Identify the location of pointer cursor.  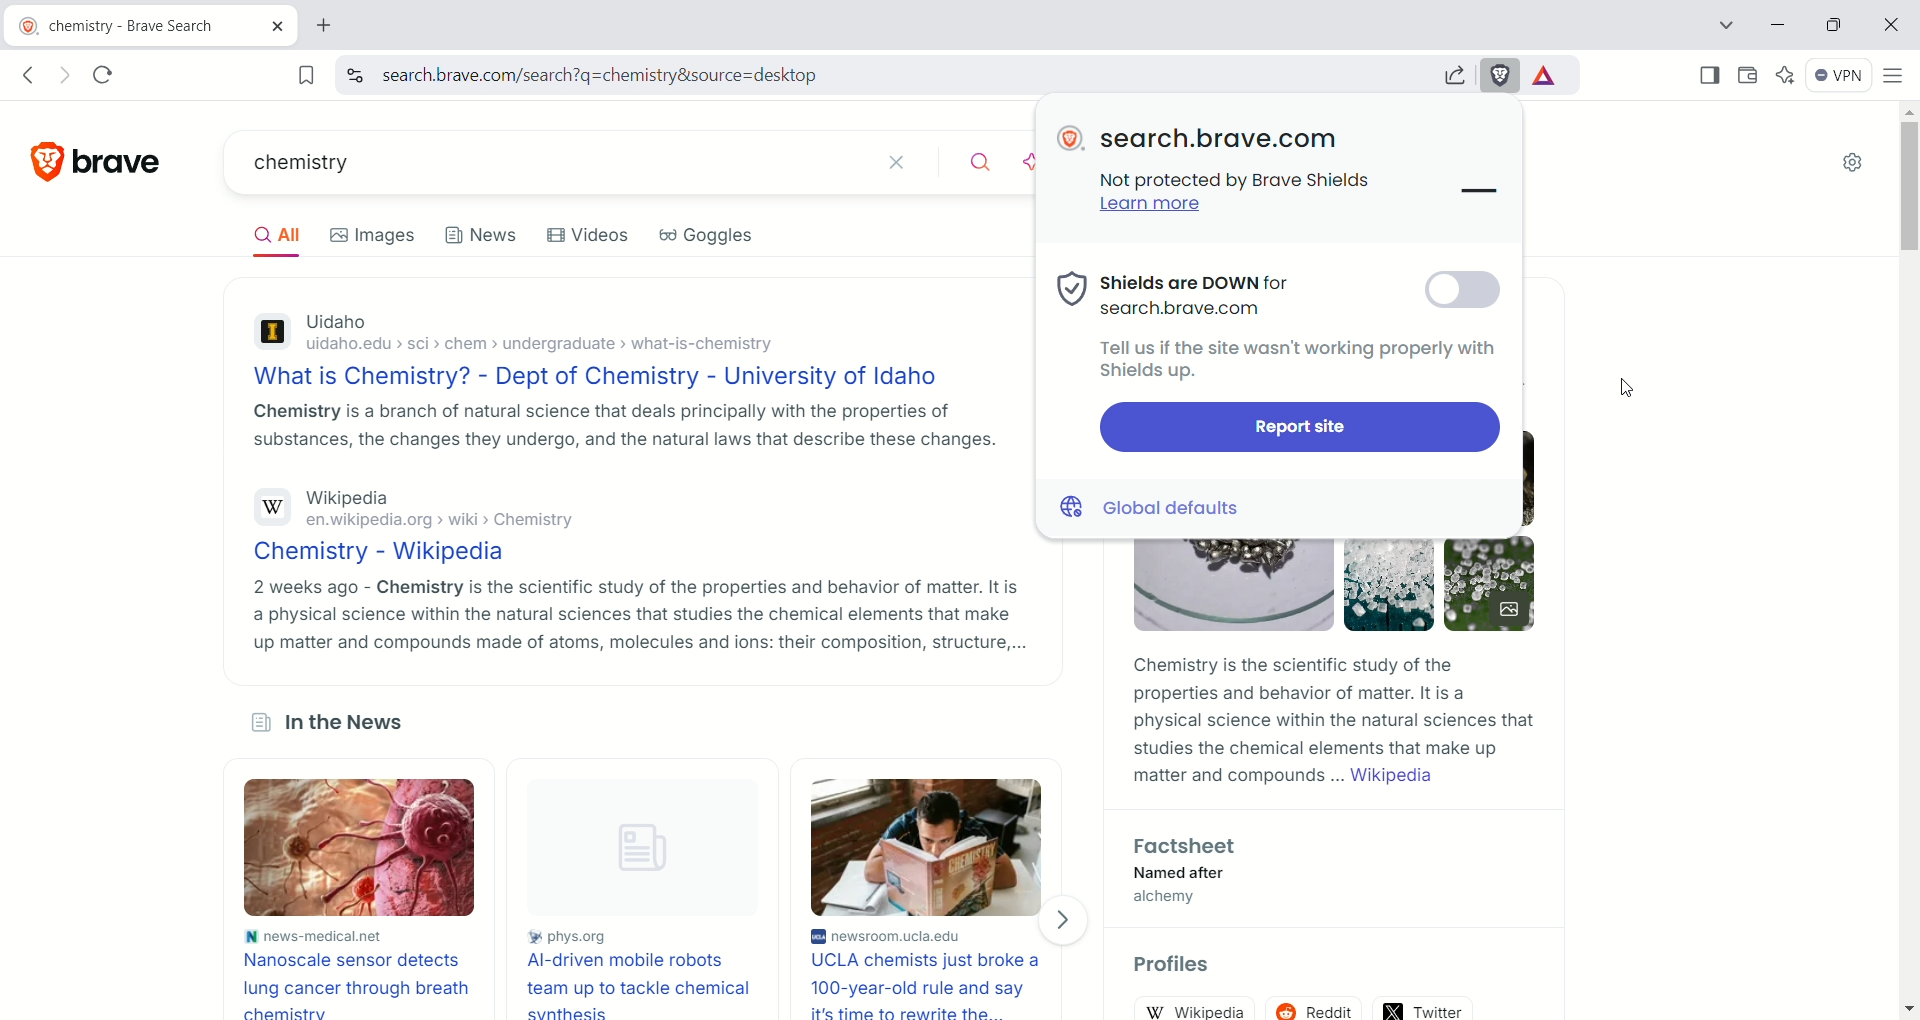
(1631, 394).